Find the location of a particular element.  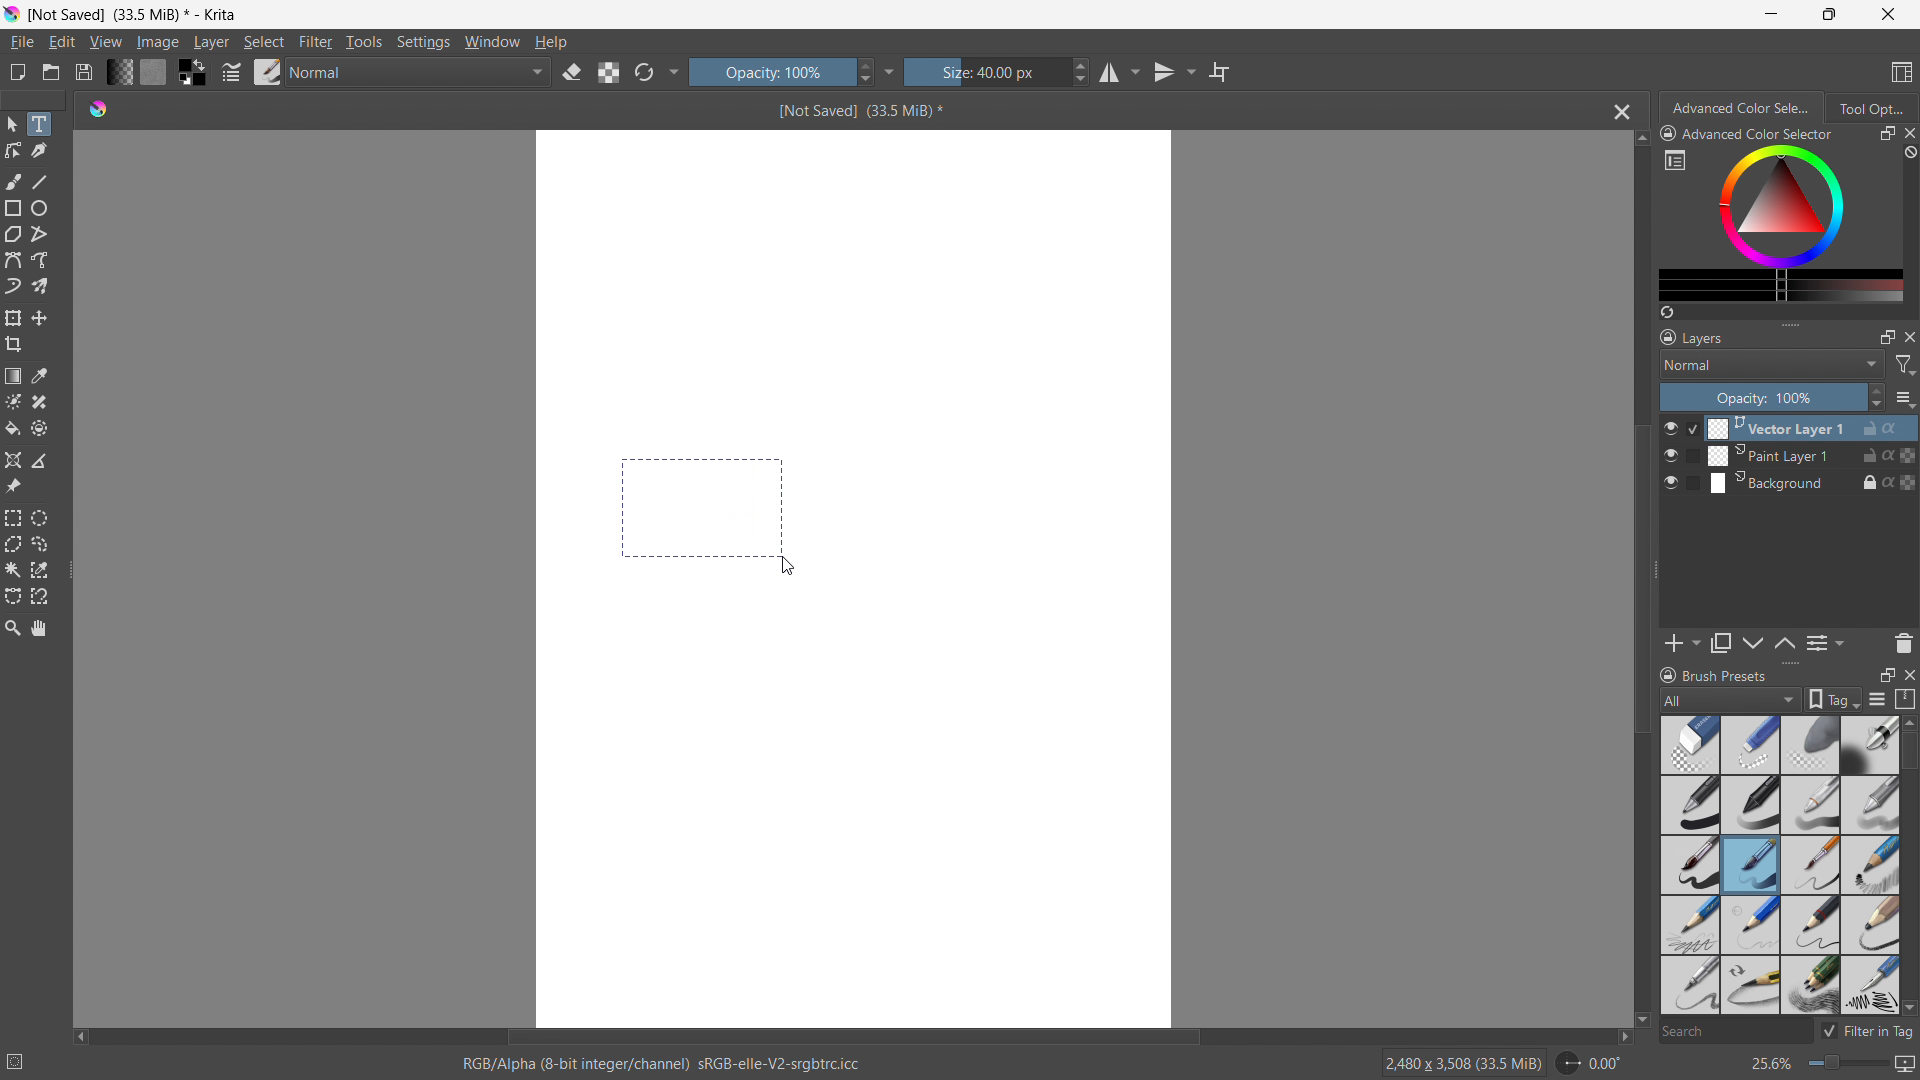

layer visibility toggle is located at coordinates (1671, 455).